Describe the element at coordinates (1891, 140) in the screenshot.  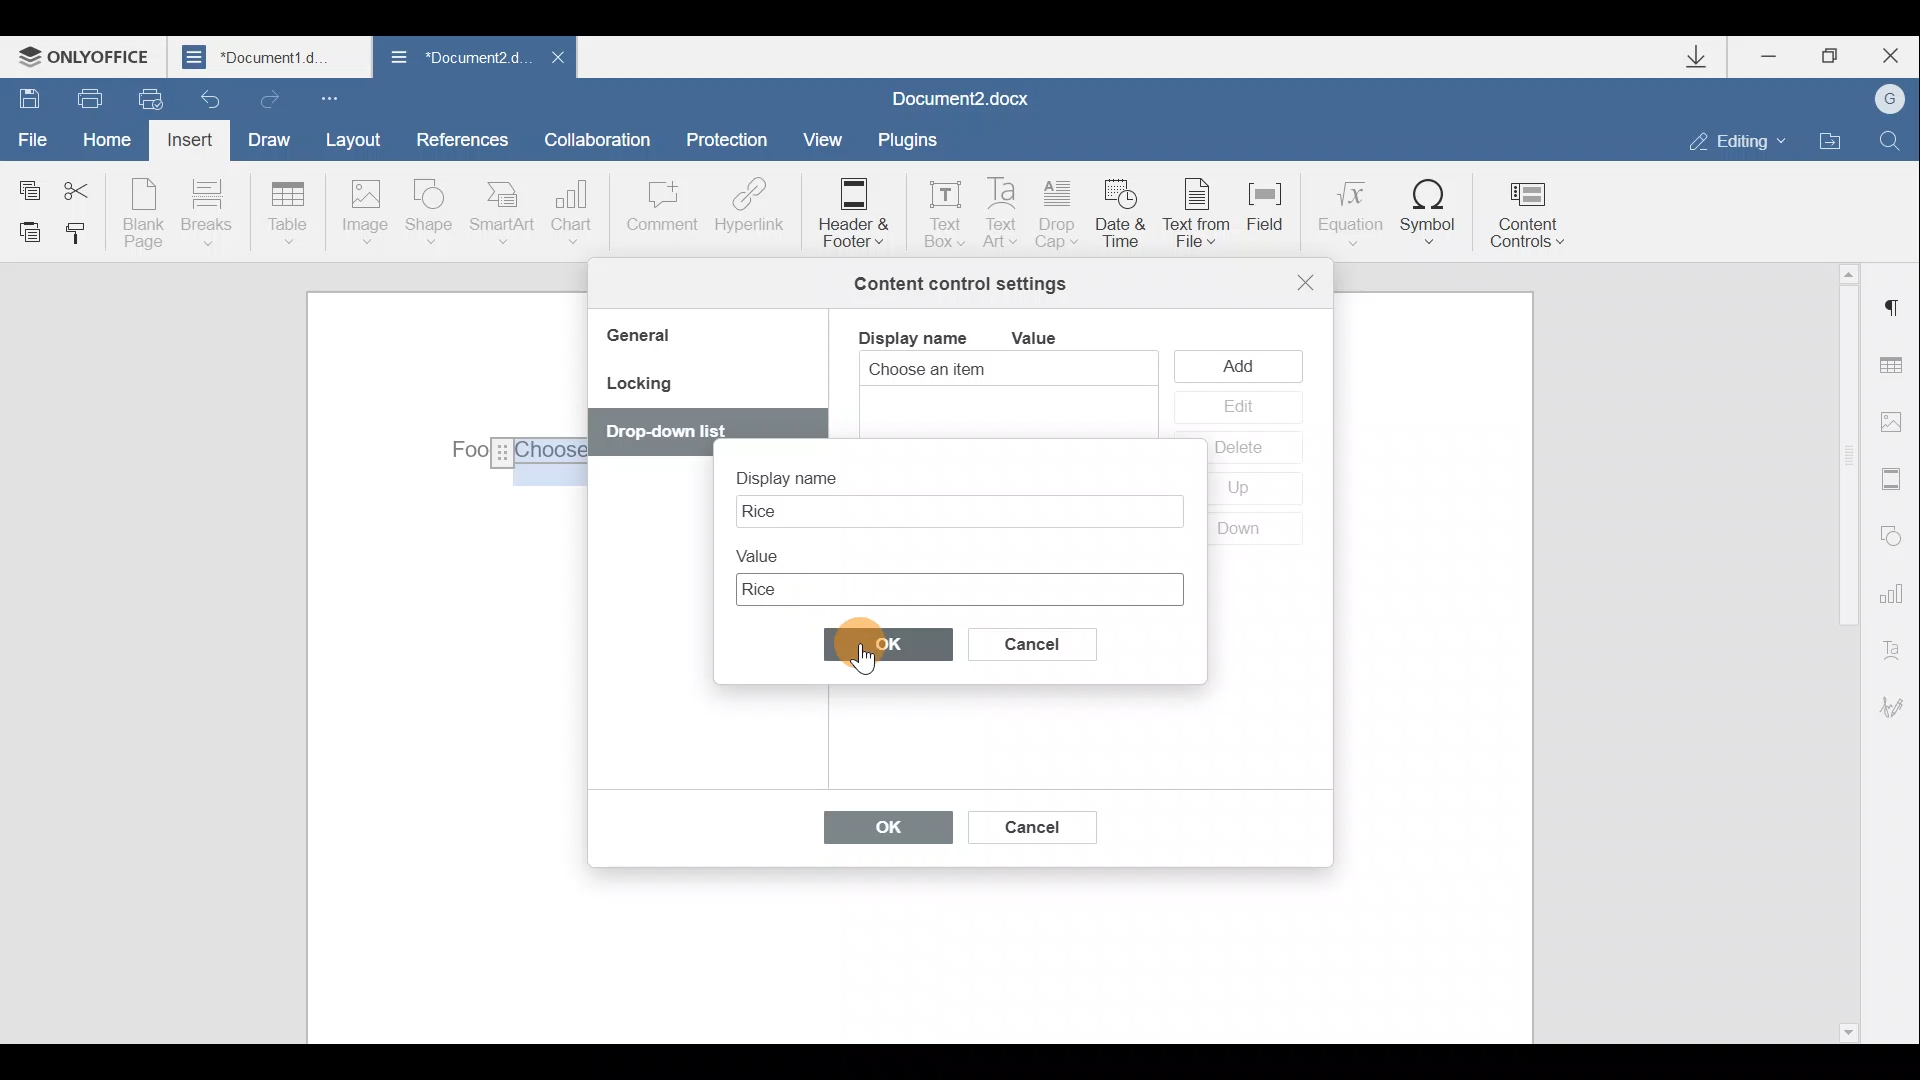
I see `Find` at that location.